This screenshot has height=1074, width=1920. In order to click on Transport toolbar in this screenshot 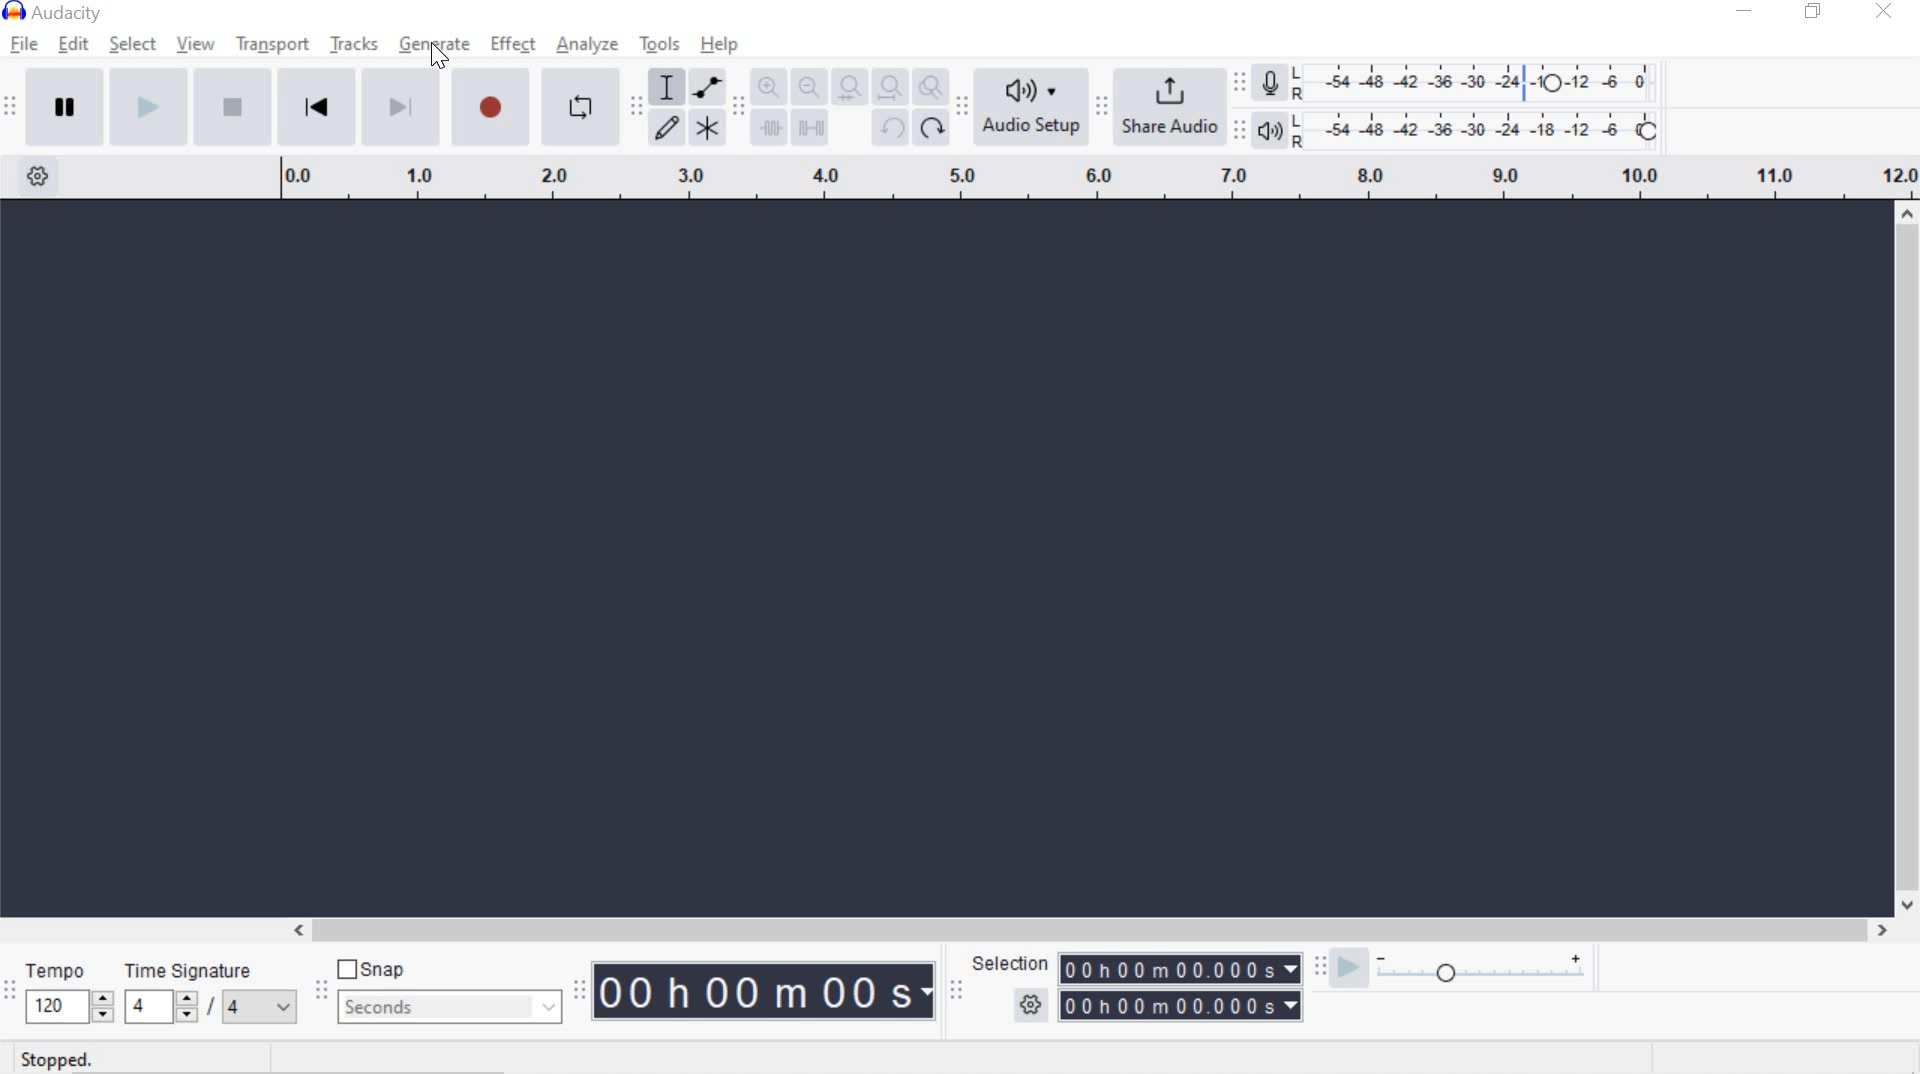, I will do `click(10, 108)`.